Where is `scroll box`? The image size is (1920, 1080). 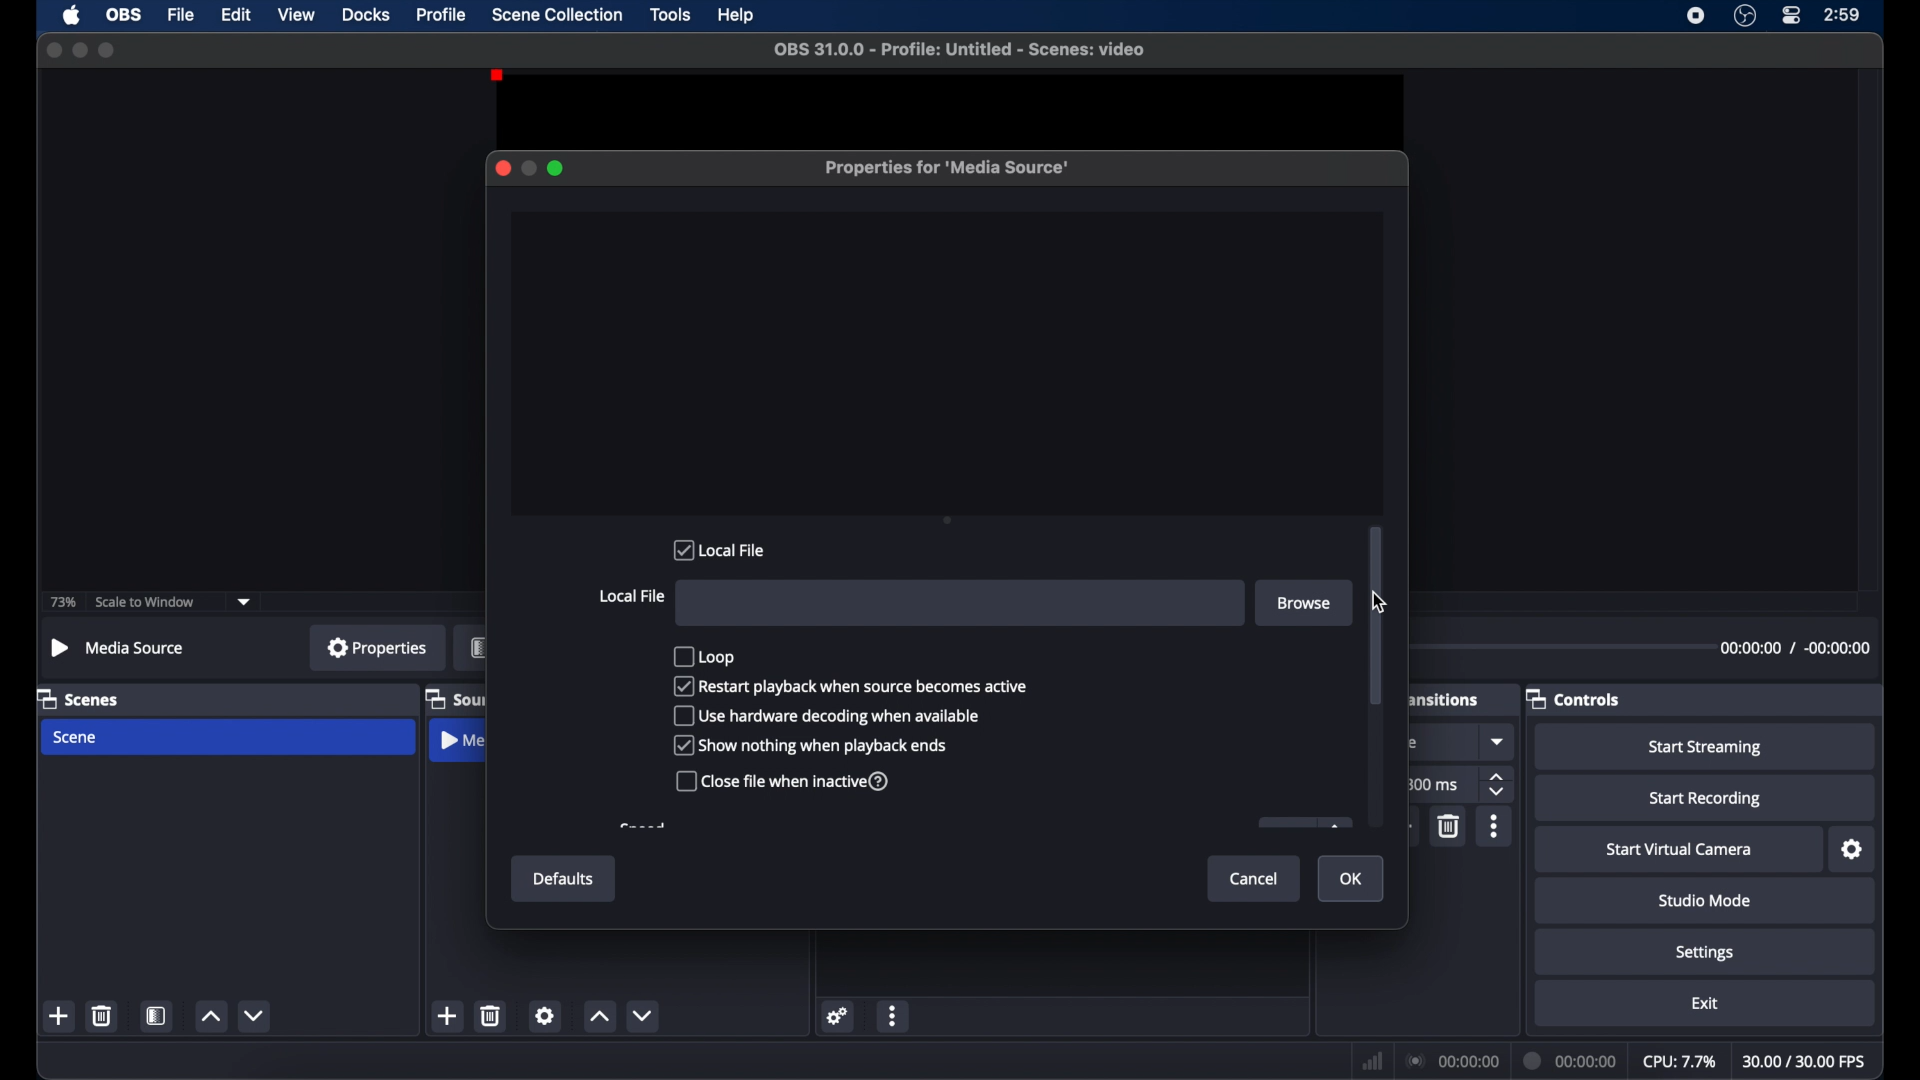 scroll box is located at coordinates (1376, 616).